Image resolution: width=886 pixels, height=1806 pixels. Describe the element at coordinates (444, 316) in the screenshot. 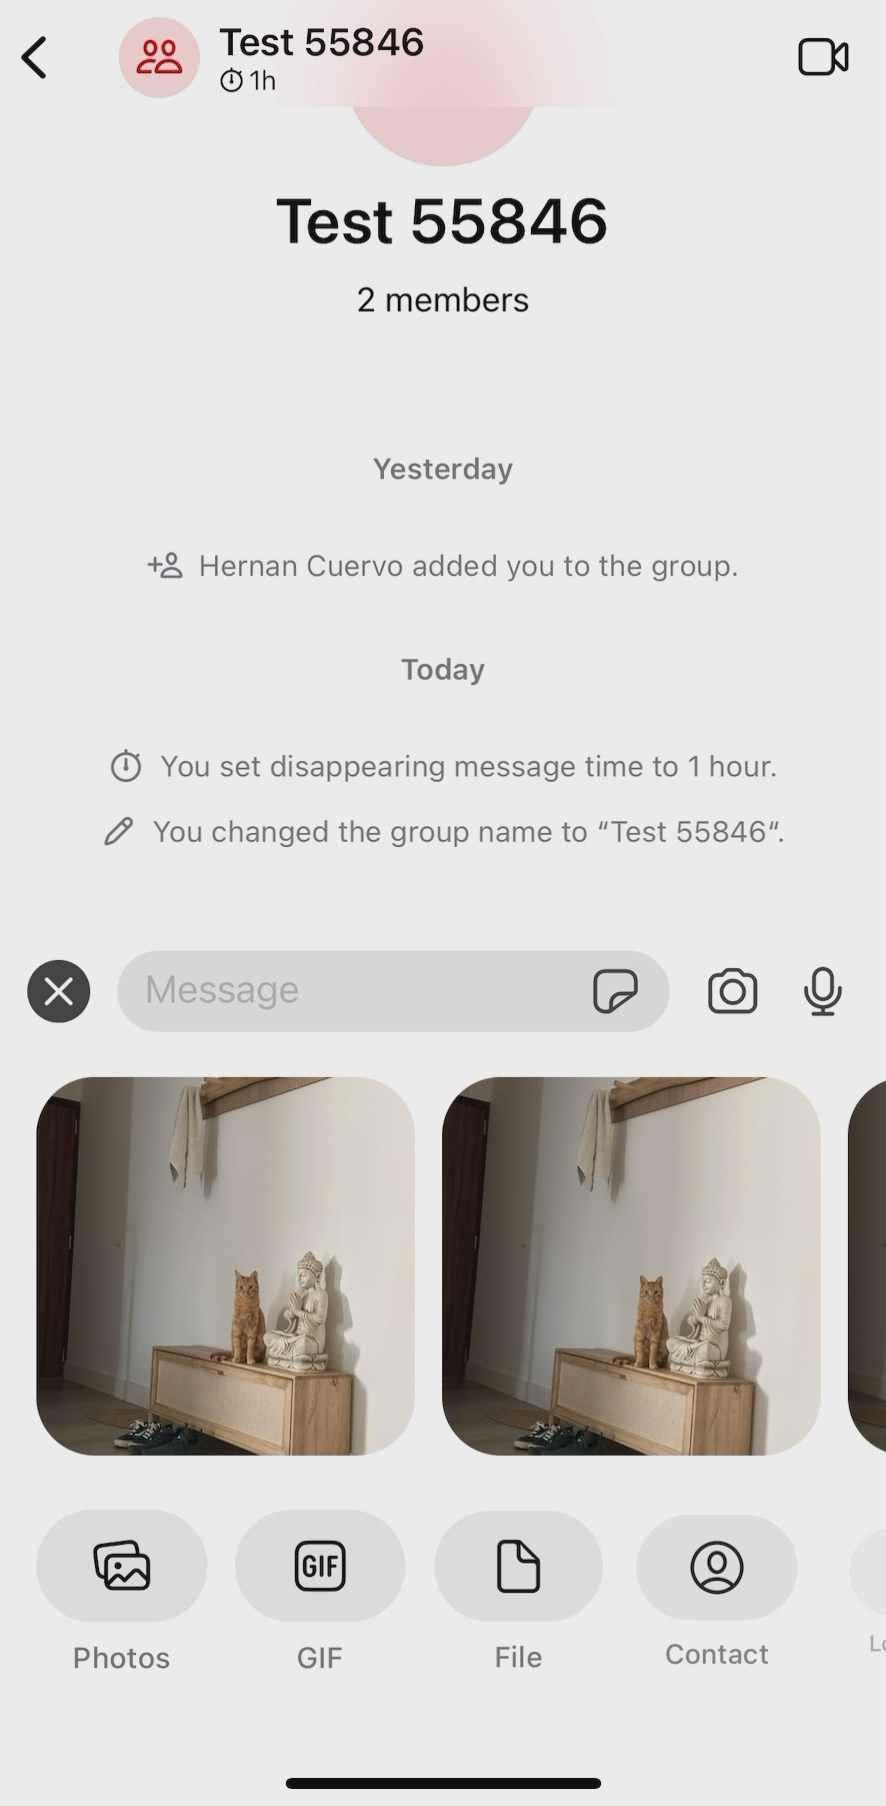

I see `2 members` at that location.